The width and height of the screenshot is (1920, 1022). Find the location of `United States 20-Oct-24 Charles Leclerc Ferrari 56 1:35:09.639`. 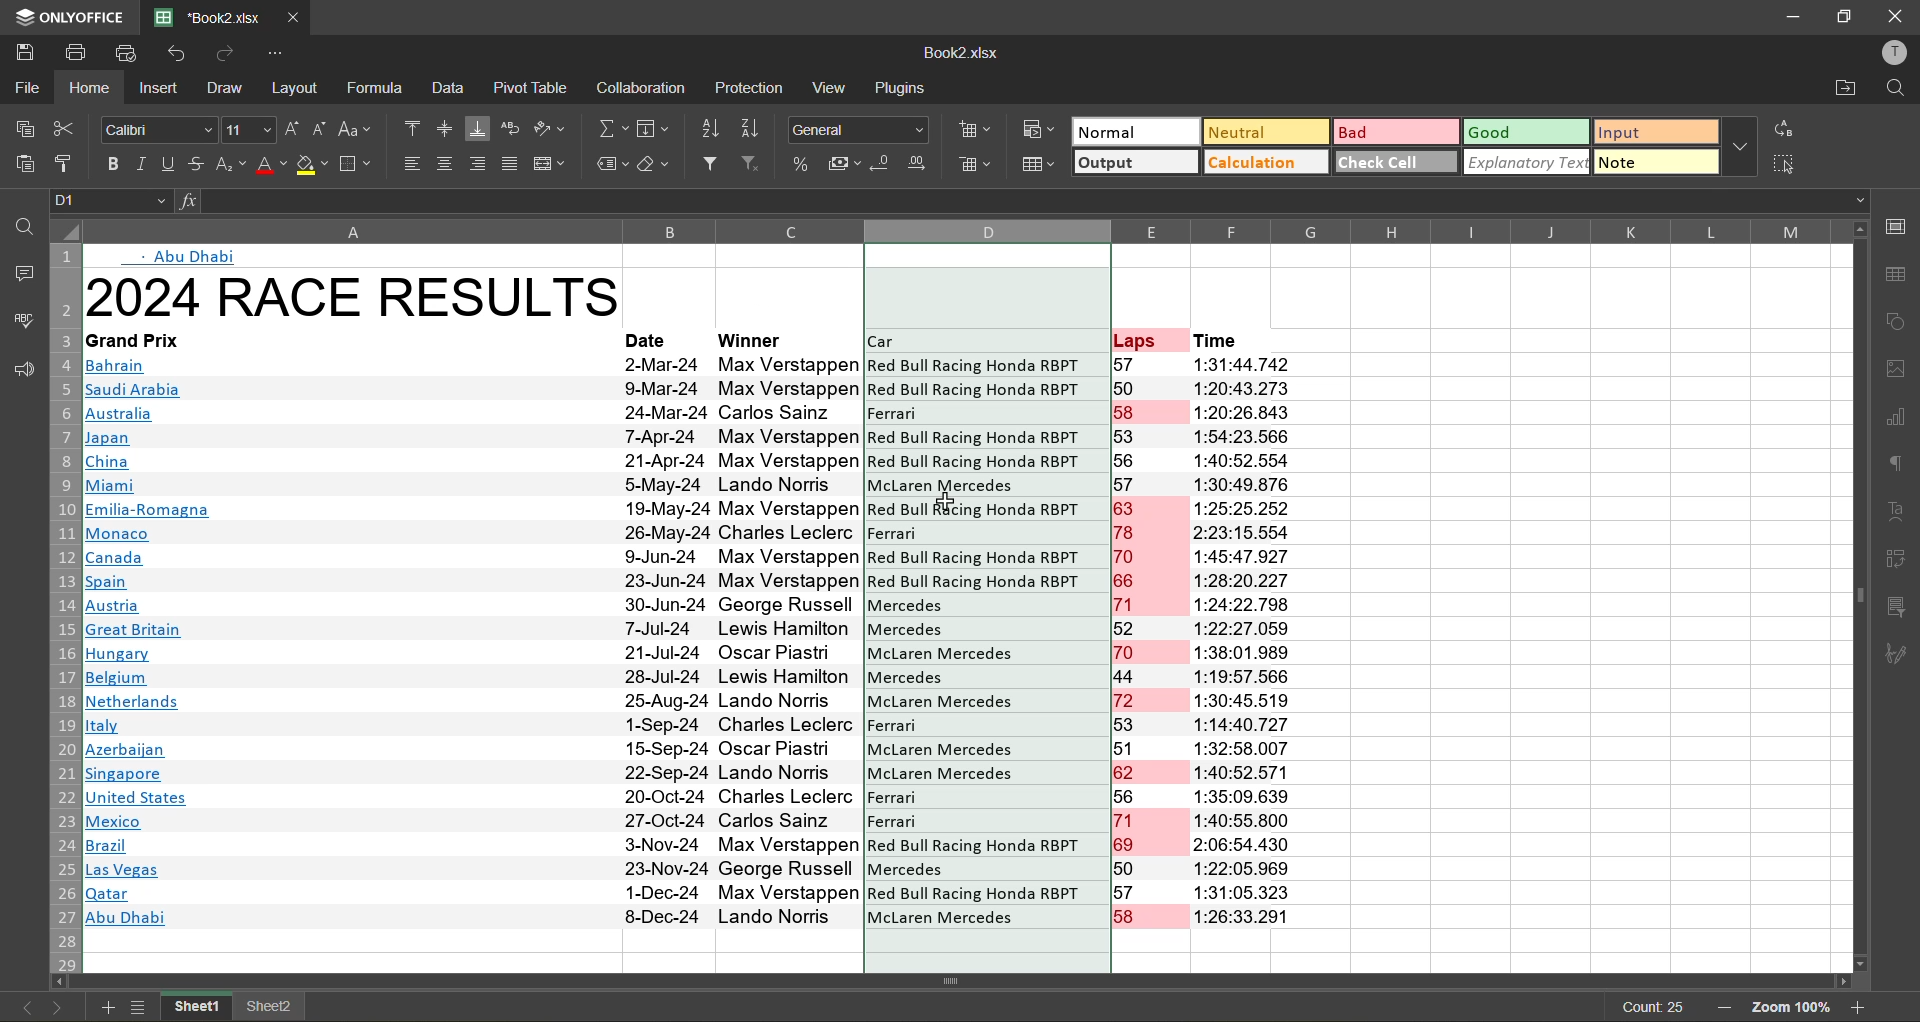

United States 20-Oct-24 Charles Leclerc Ferrari 56 1:35:09.639 is located at coordinates (697, 796).